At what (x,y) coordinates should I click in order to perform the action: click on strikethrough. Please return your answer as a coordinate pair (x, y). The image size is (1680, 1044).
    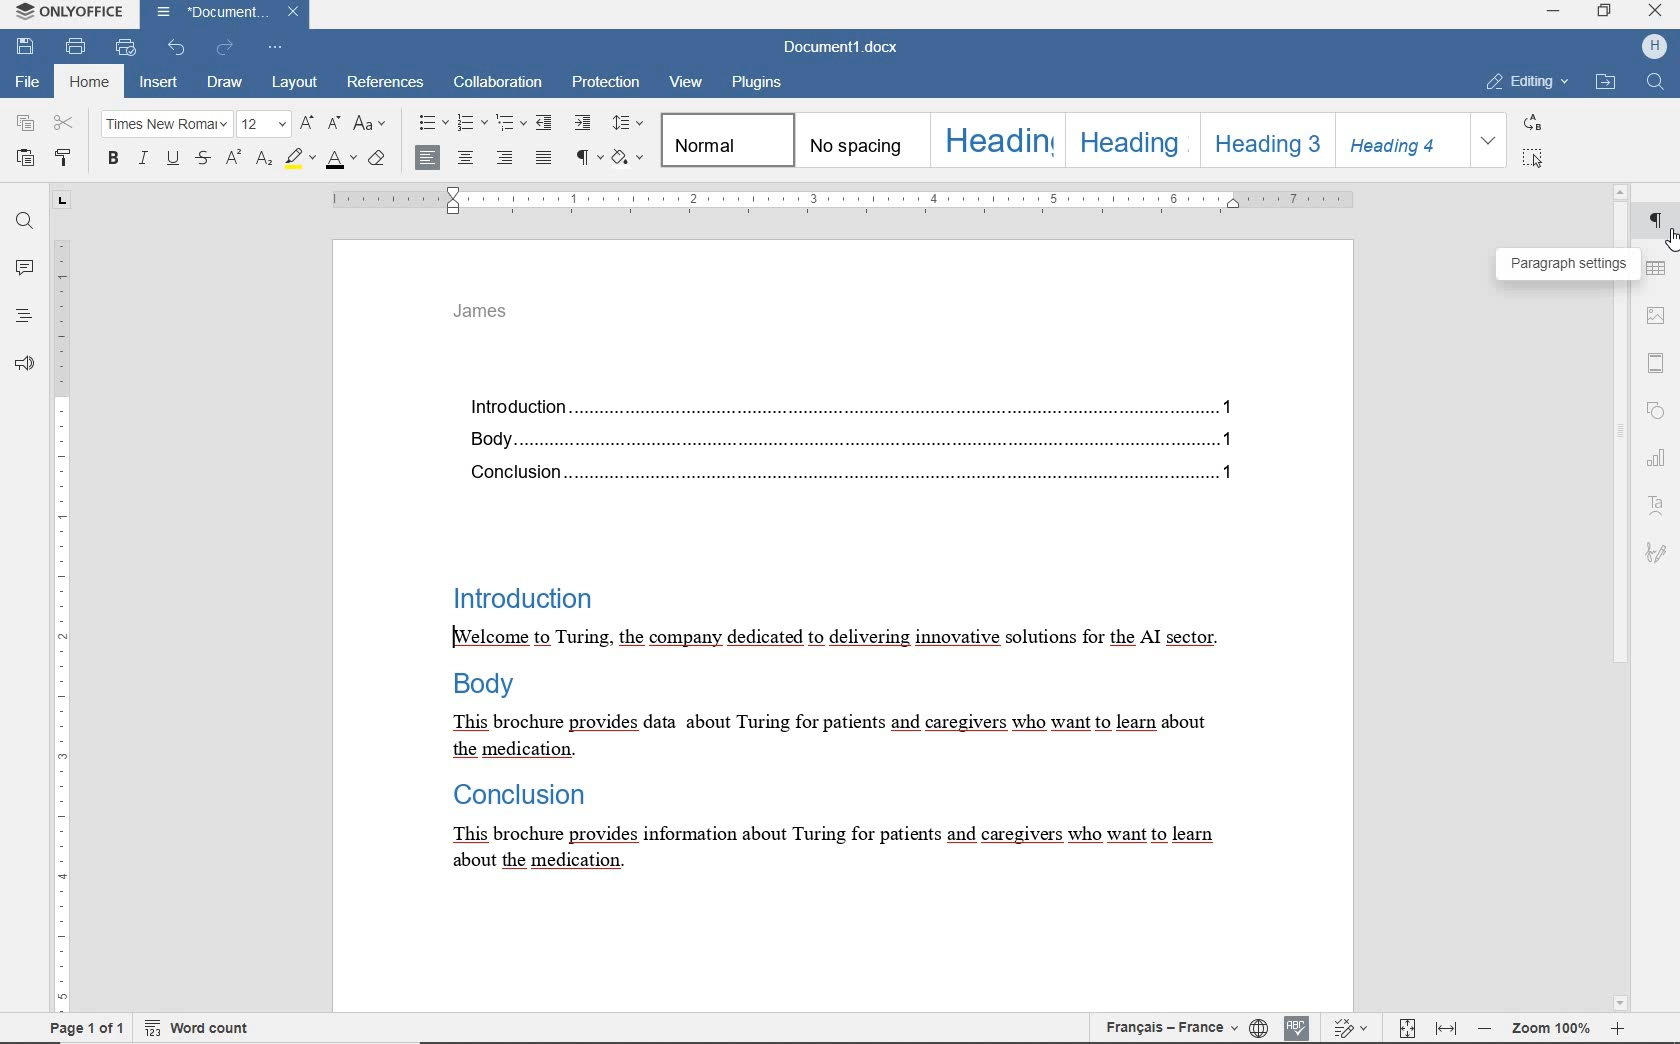
    Looking at the image, I should click on (206, 159).